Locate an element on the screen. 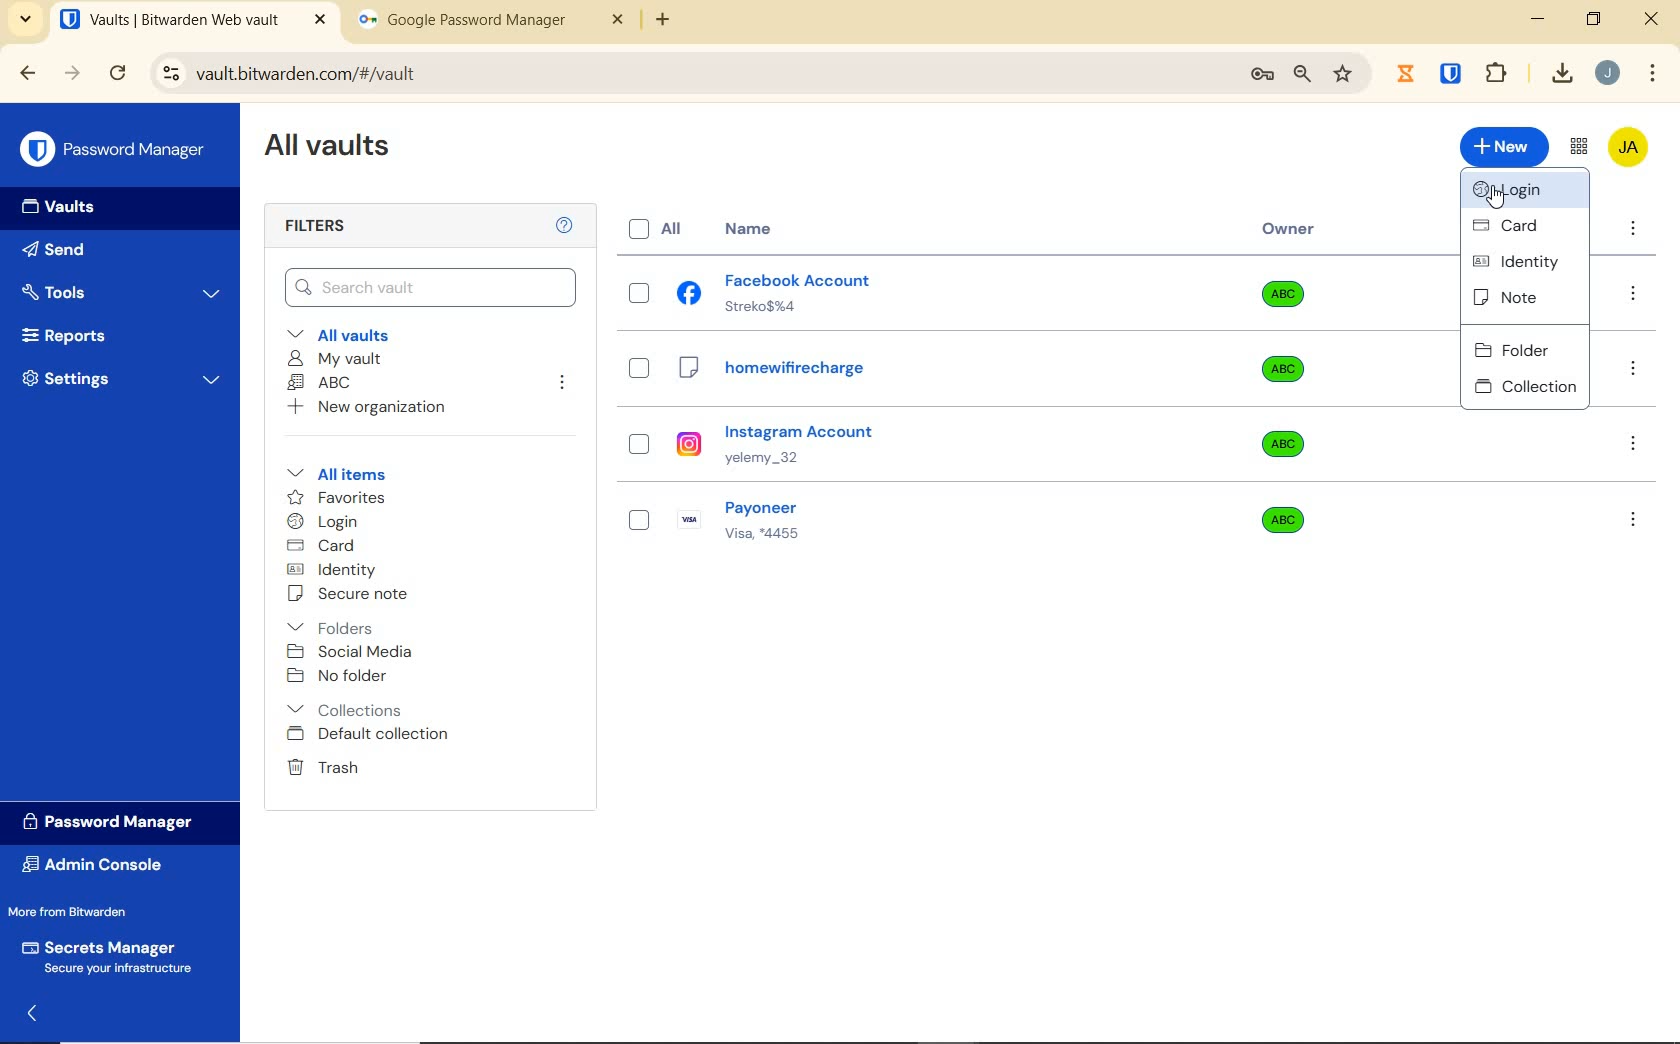 The image size is (1680, 1044). Account is located at coordinates (1607, 73).